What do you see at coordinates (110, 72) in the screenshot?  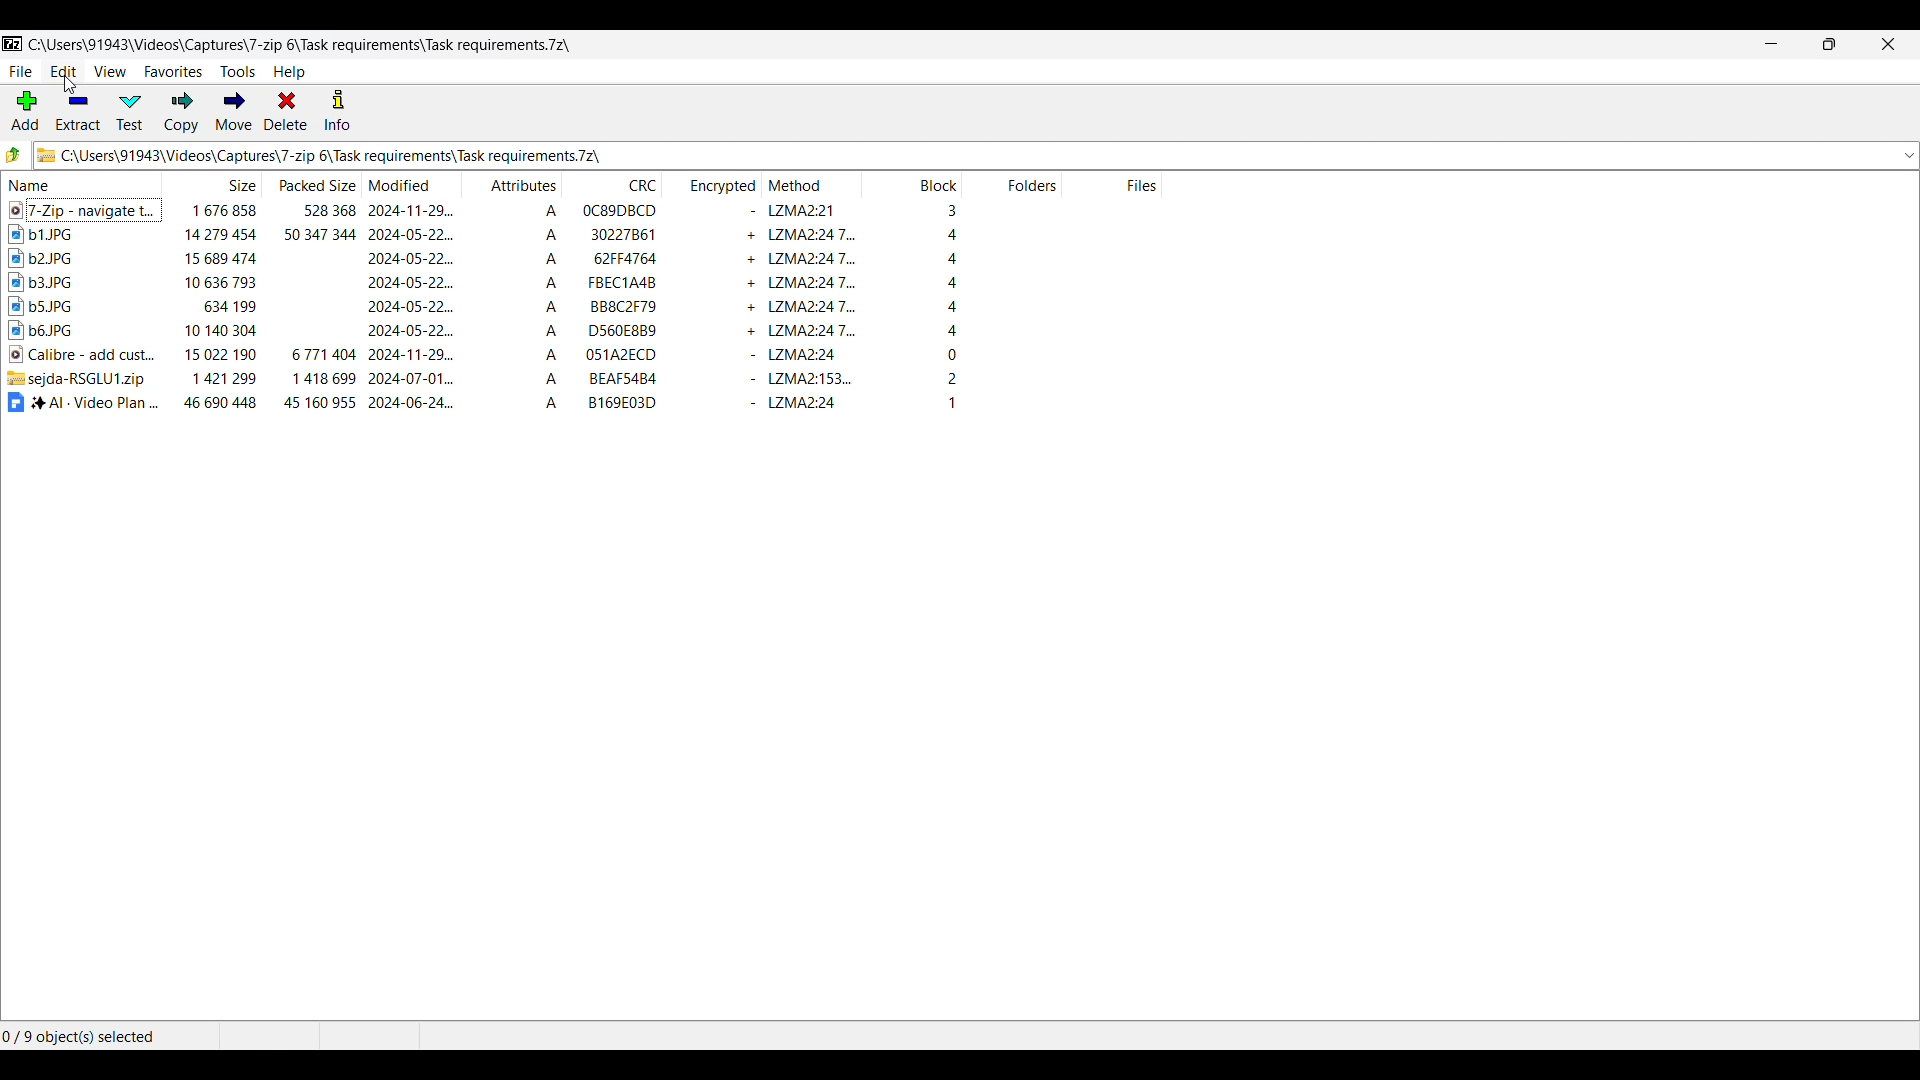 I see `View menu` at bounding box center [110, 72].